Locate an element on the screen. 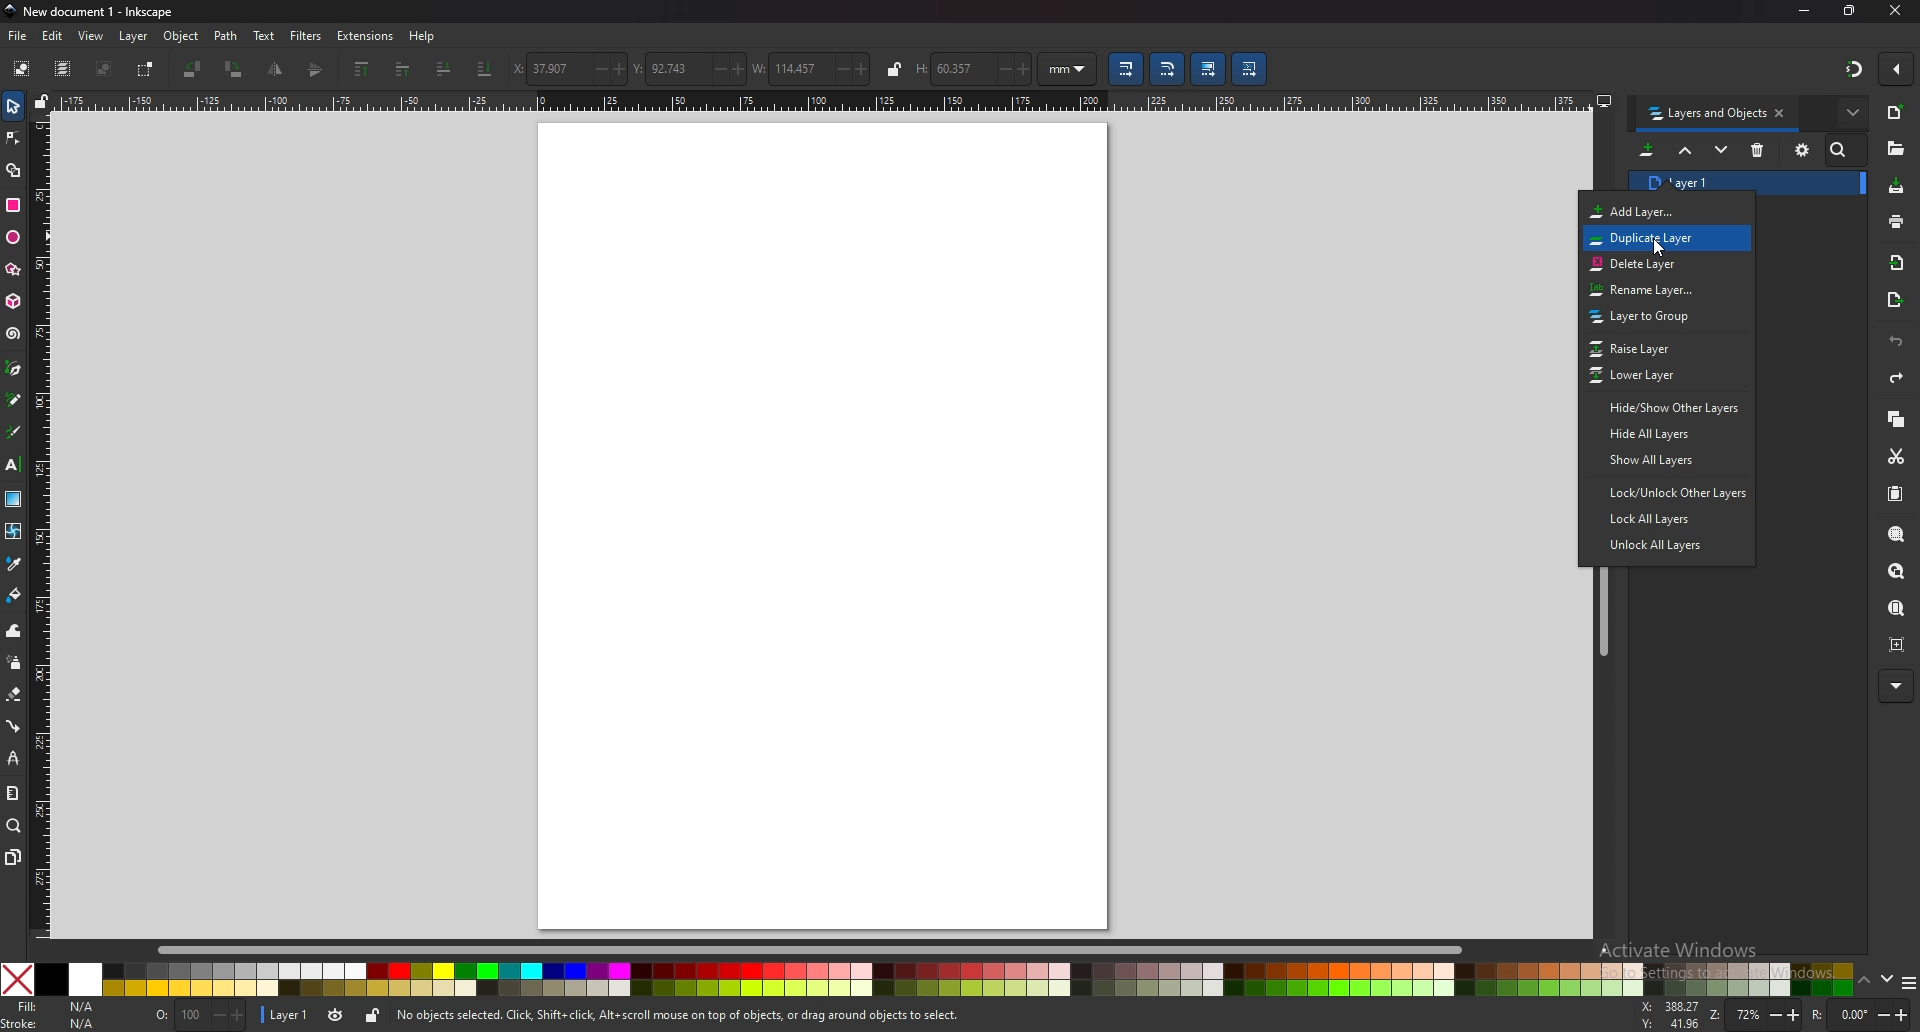 The height and width of the screenshot is (1032, 1920). deselect is located at coordinates (103, 69).